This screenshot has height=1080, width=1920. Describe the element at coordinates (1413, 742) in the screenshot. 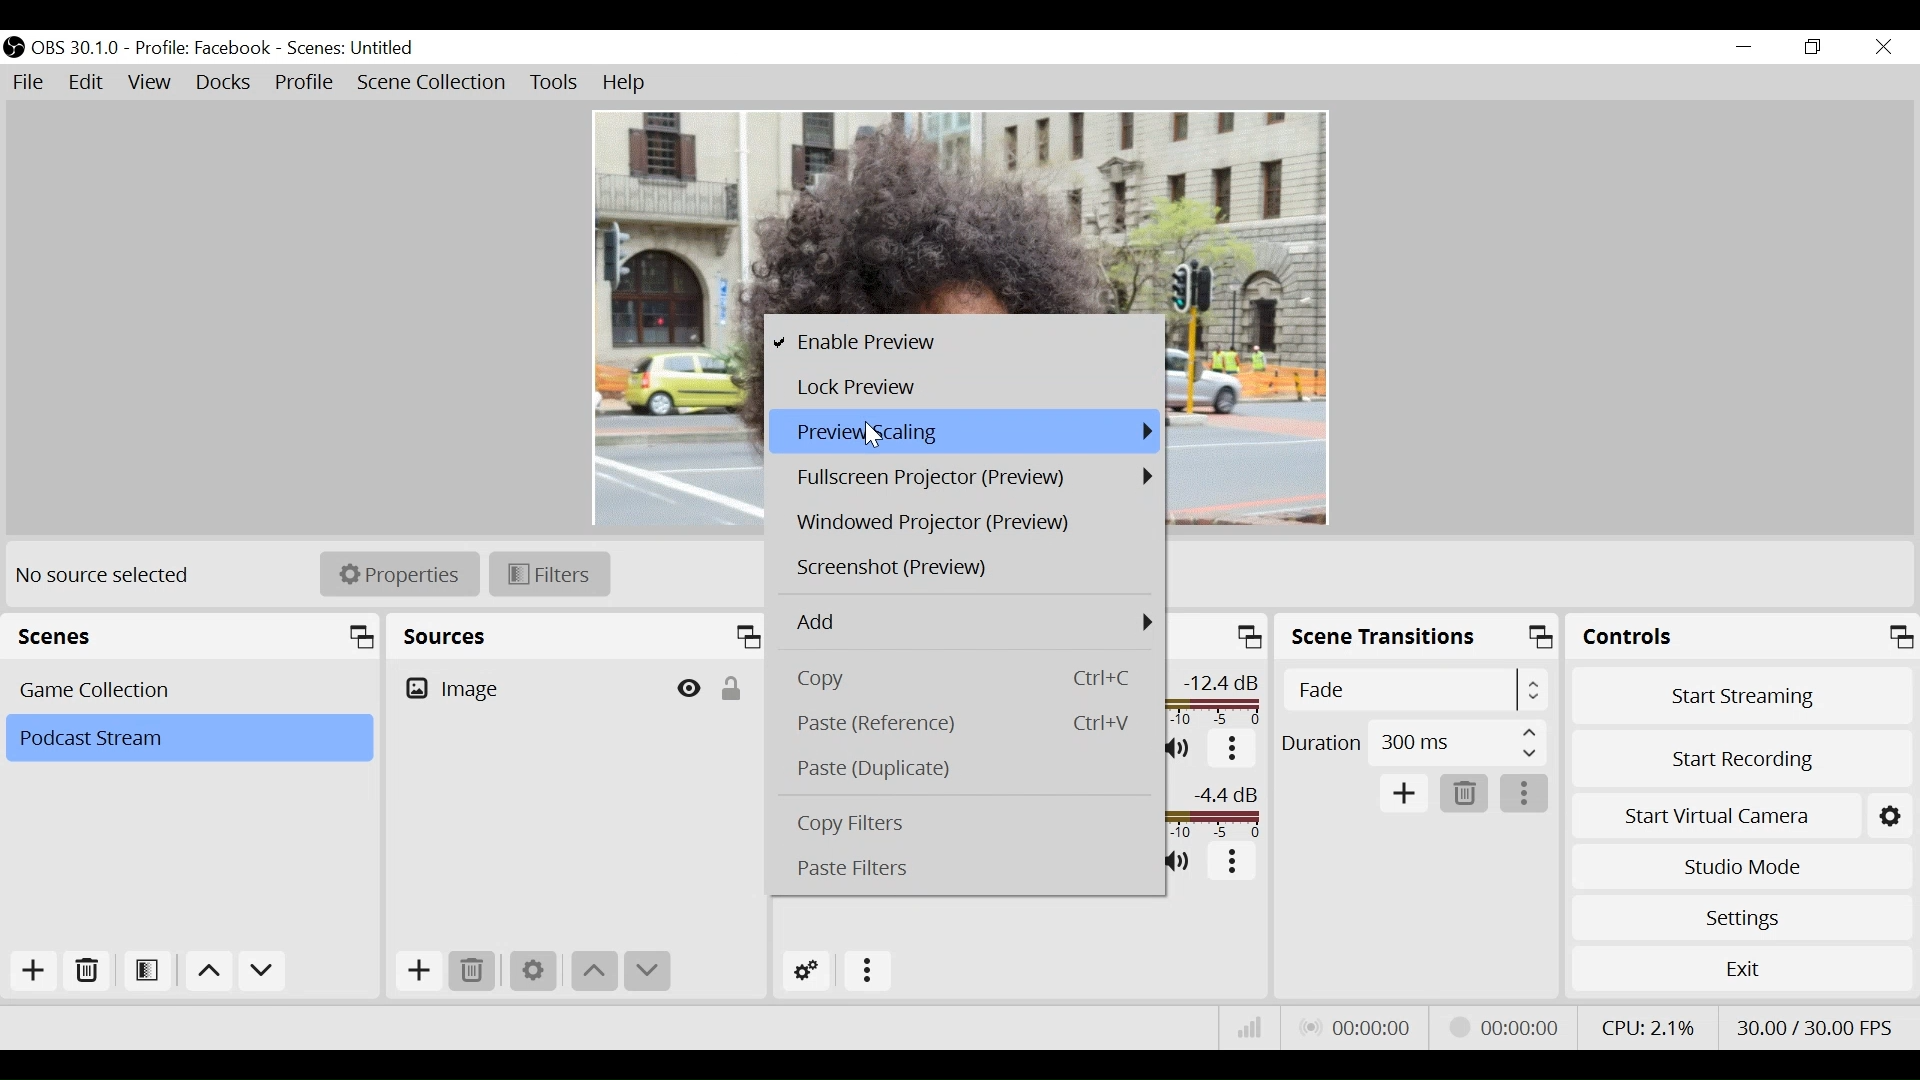

I see `Duration` at that location.